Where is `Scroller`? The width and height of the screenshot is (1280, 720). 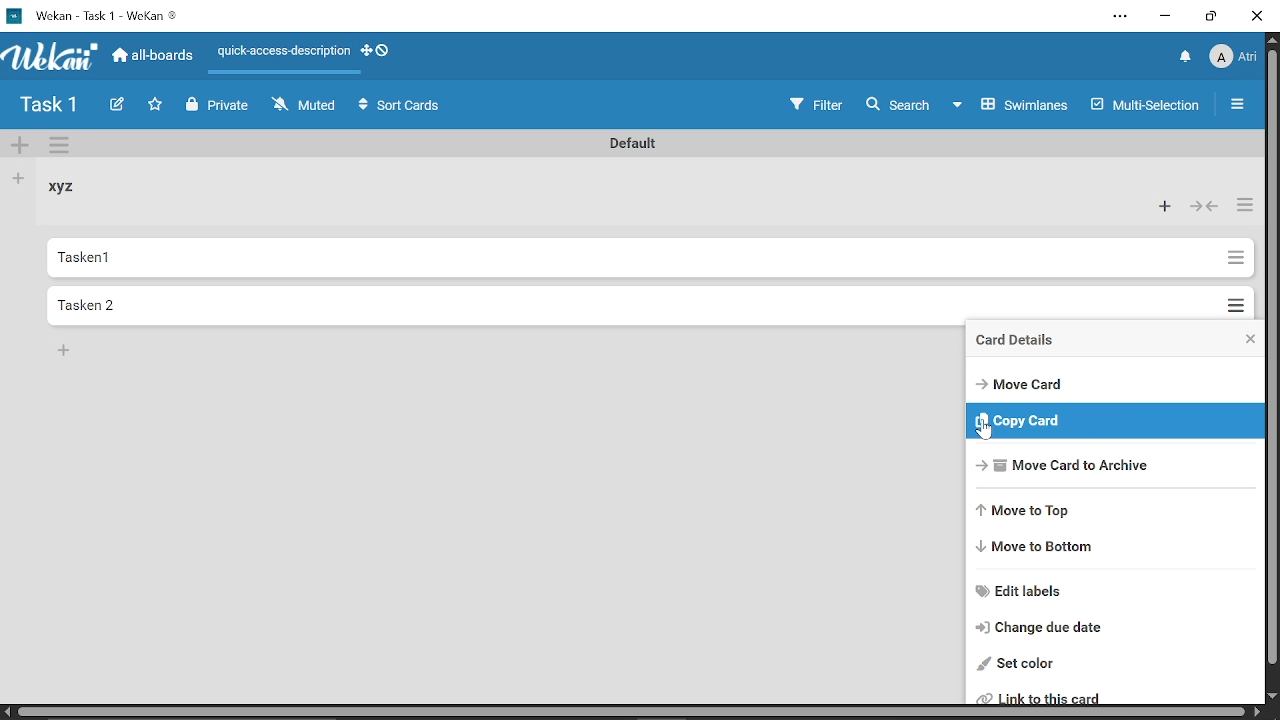
Scroller is located at coordinates (630, 711).